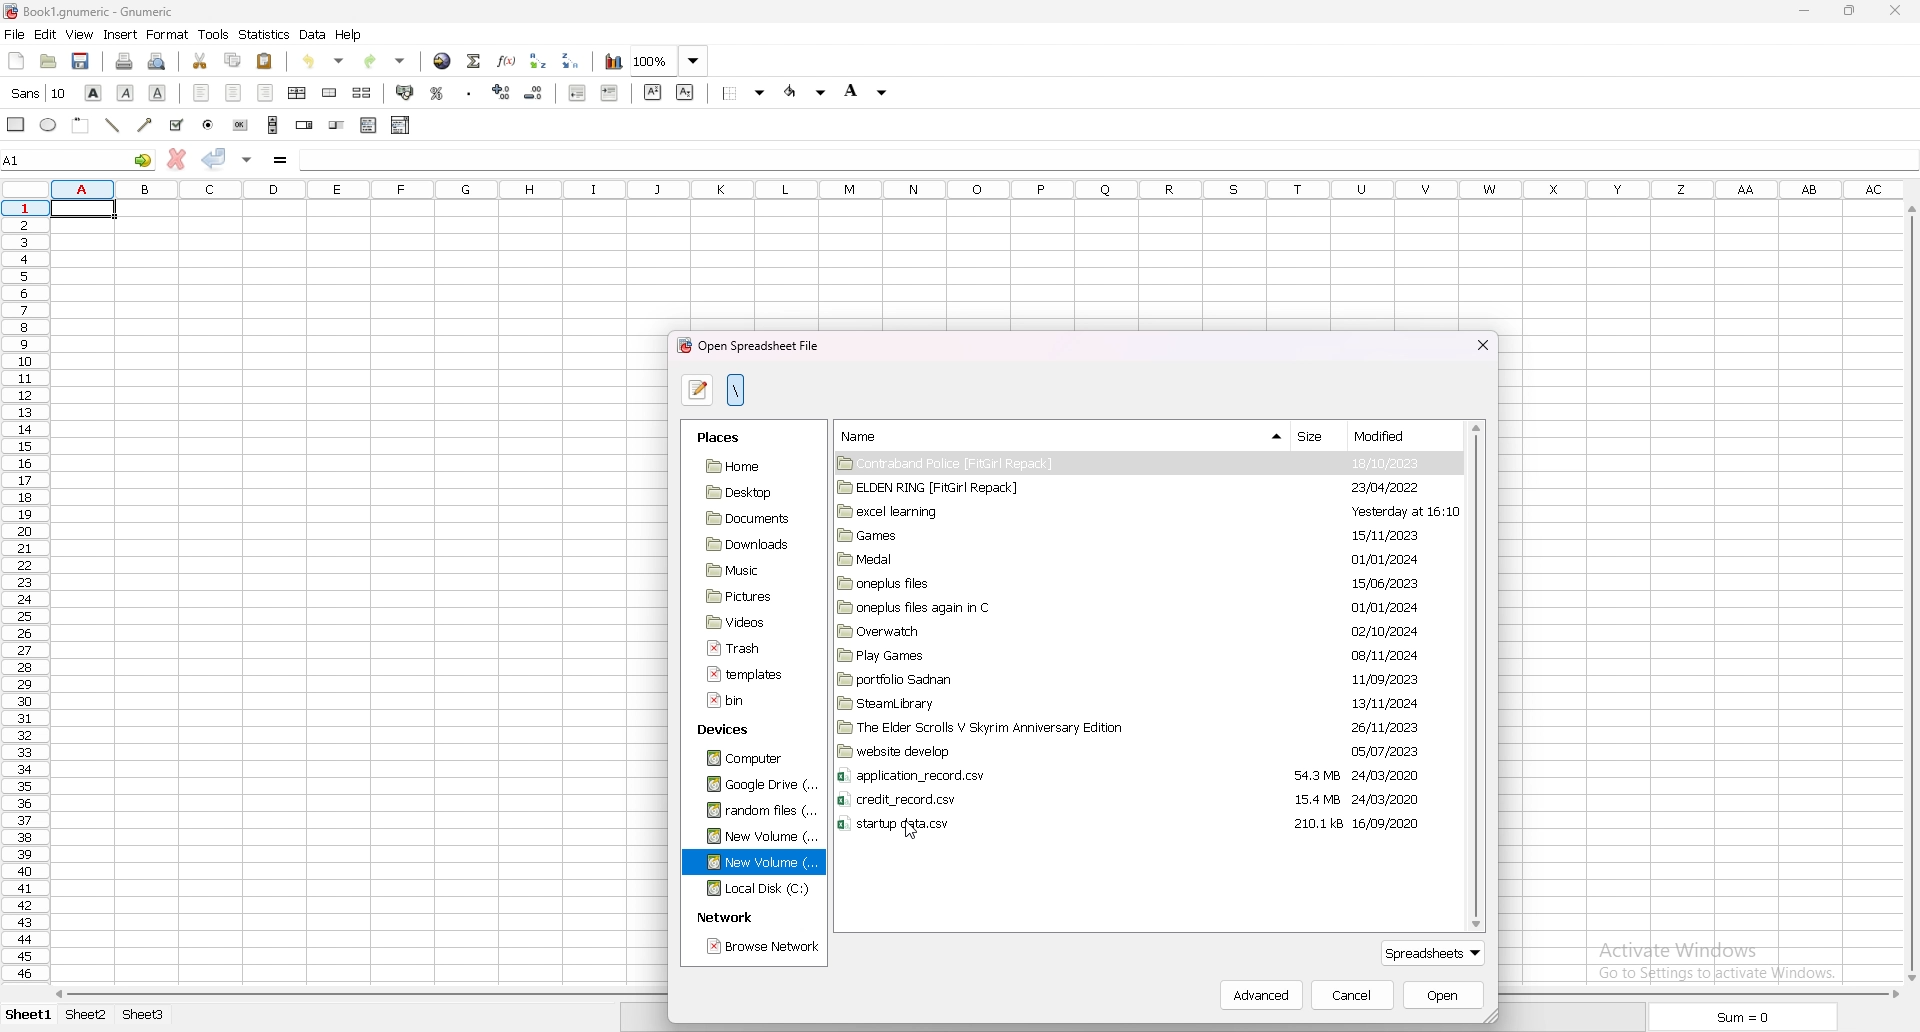 This screenshot has height=1032, width=1920. What do you see at coordinates (1386, 703) in the screenshot?
I see `13/11/2024` at bounding box center [1386, 703].